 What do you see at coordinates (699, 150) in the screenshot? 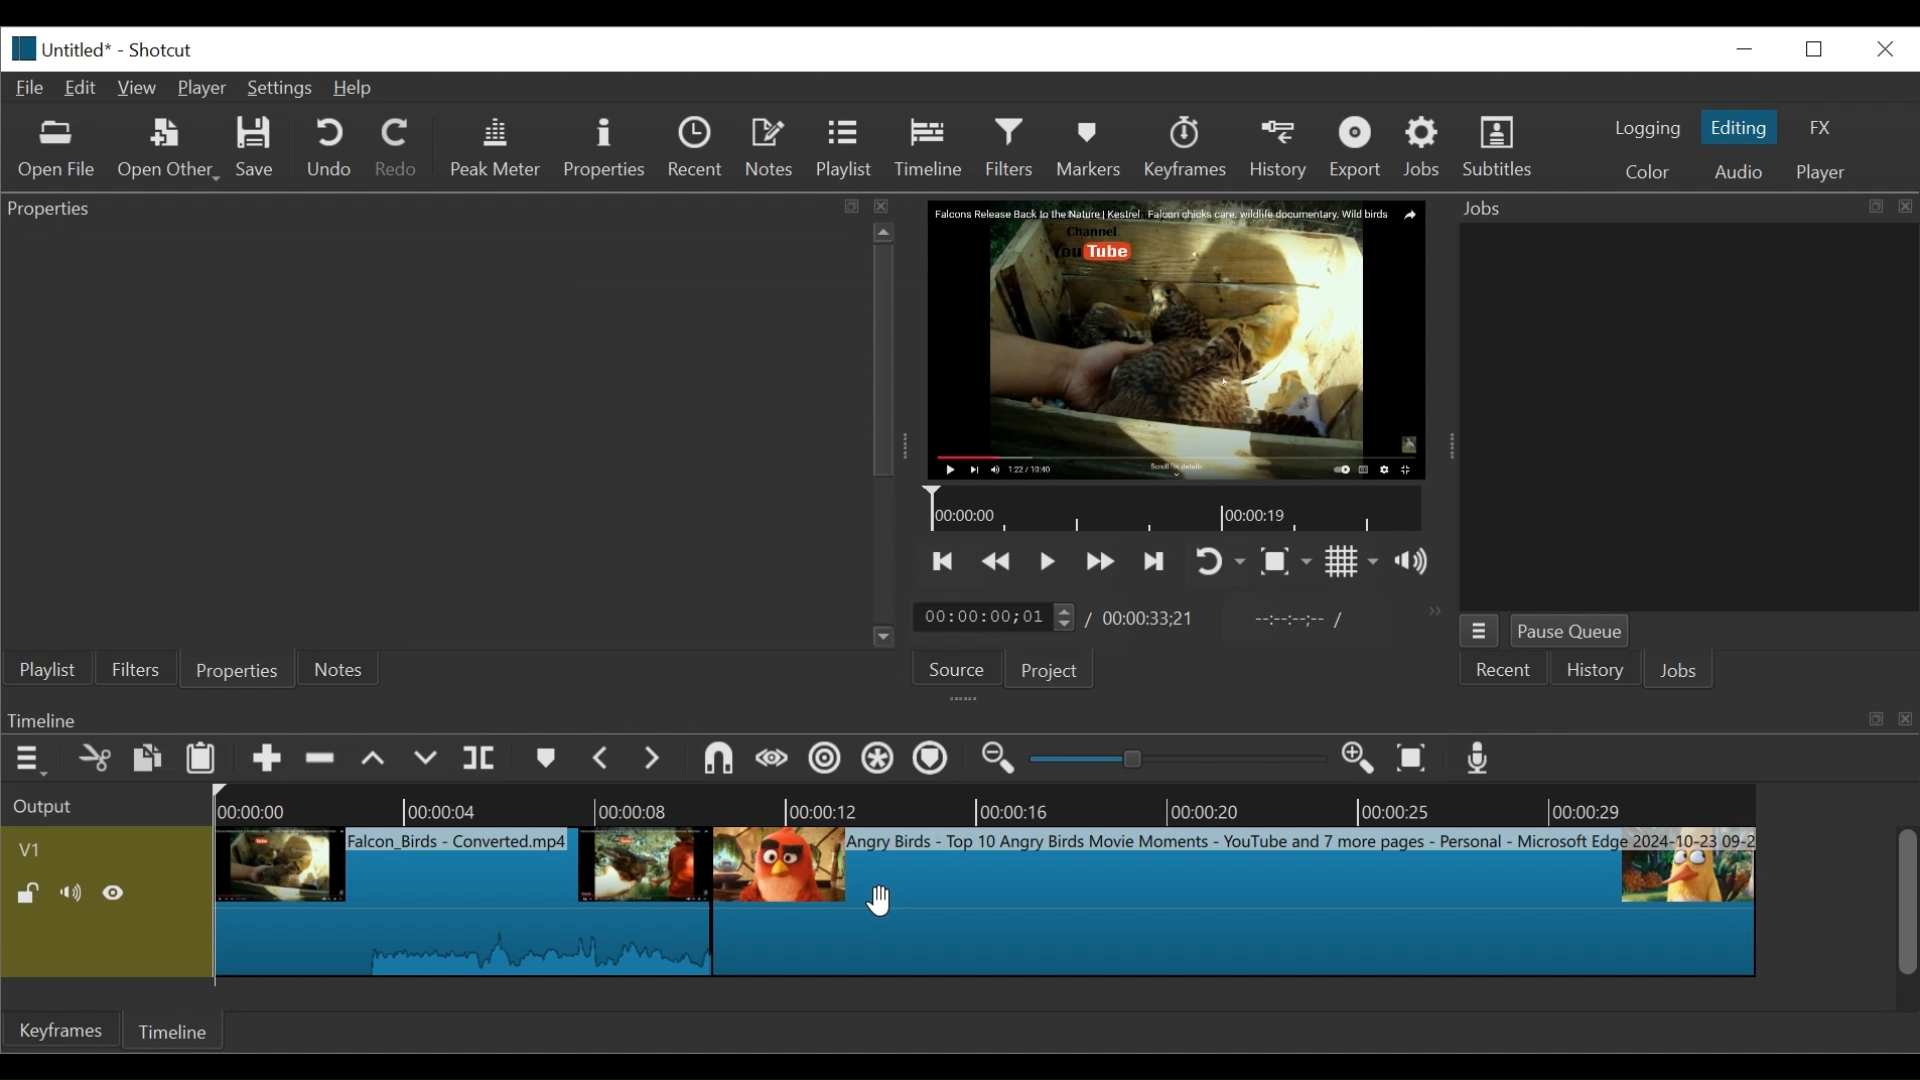
I see `Recent` at bounding box center [699, 150].